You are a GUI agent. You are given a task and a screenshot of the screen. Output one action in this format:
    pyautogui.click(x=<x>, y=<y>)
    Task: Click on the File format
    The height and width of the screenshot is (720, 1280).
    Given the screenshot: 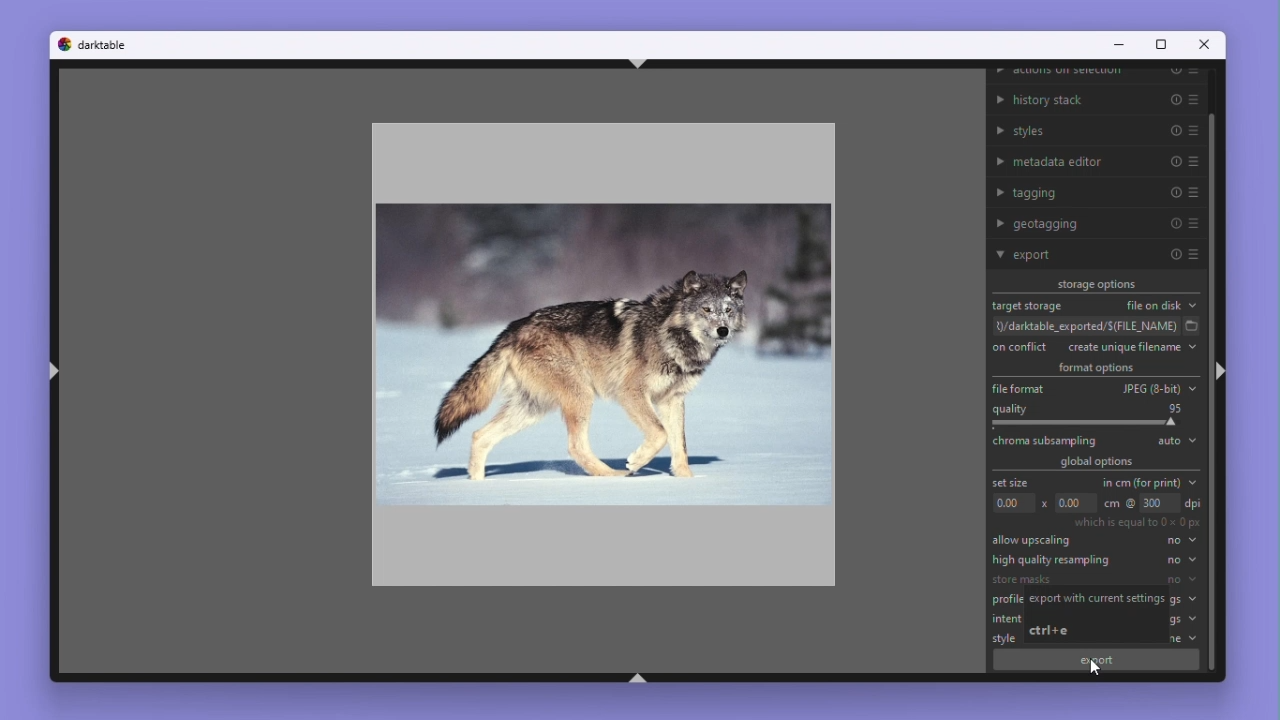 What is the action you would take?
    pyautogui.click(x=1017, y=390)
    